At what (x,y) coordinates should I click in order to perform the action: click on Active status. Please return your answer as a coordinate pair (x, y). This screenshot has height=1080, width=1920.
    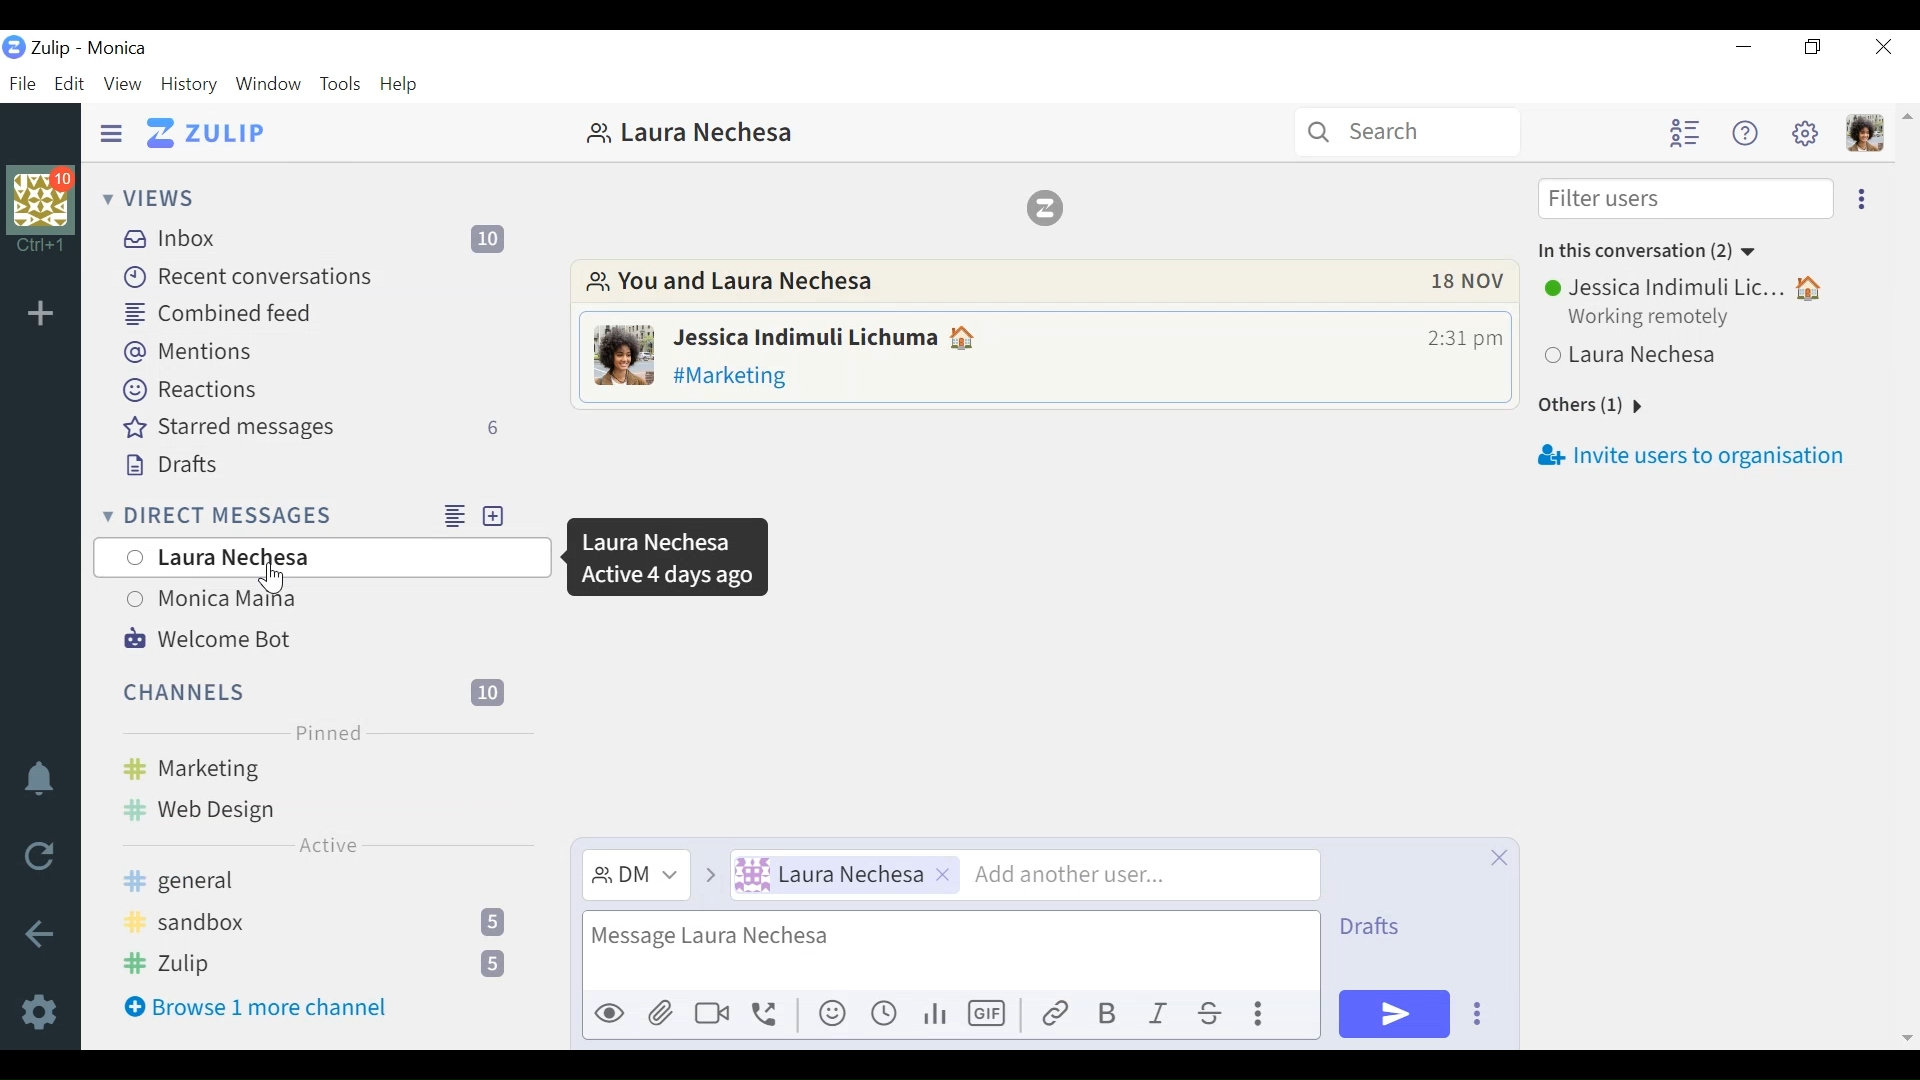
    Looking at the image, I should click on (665, 557).